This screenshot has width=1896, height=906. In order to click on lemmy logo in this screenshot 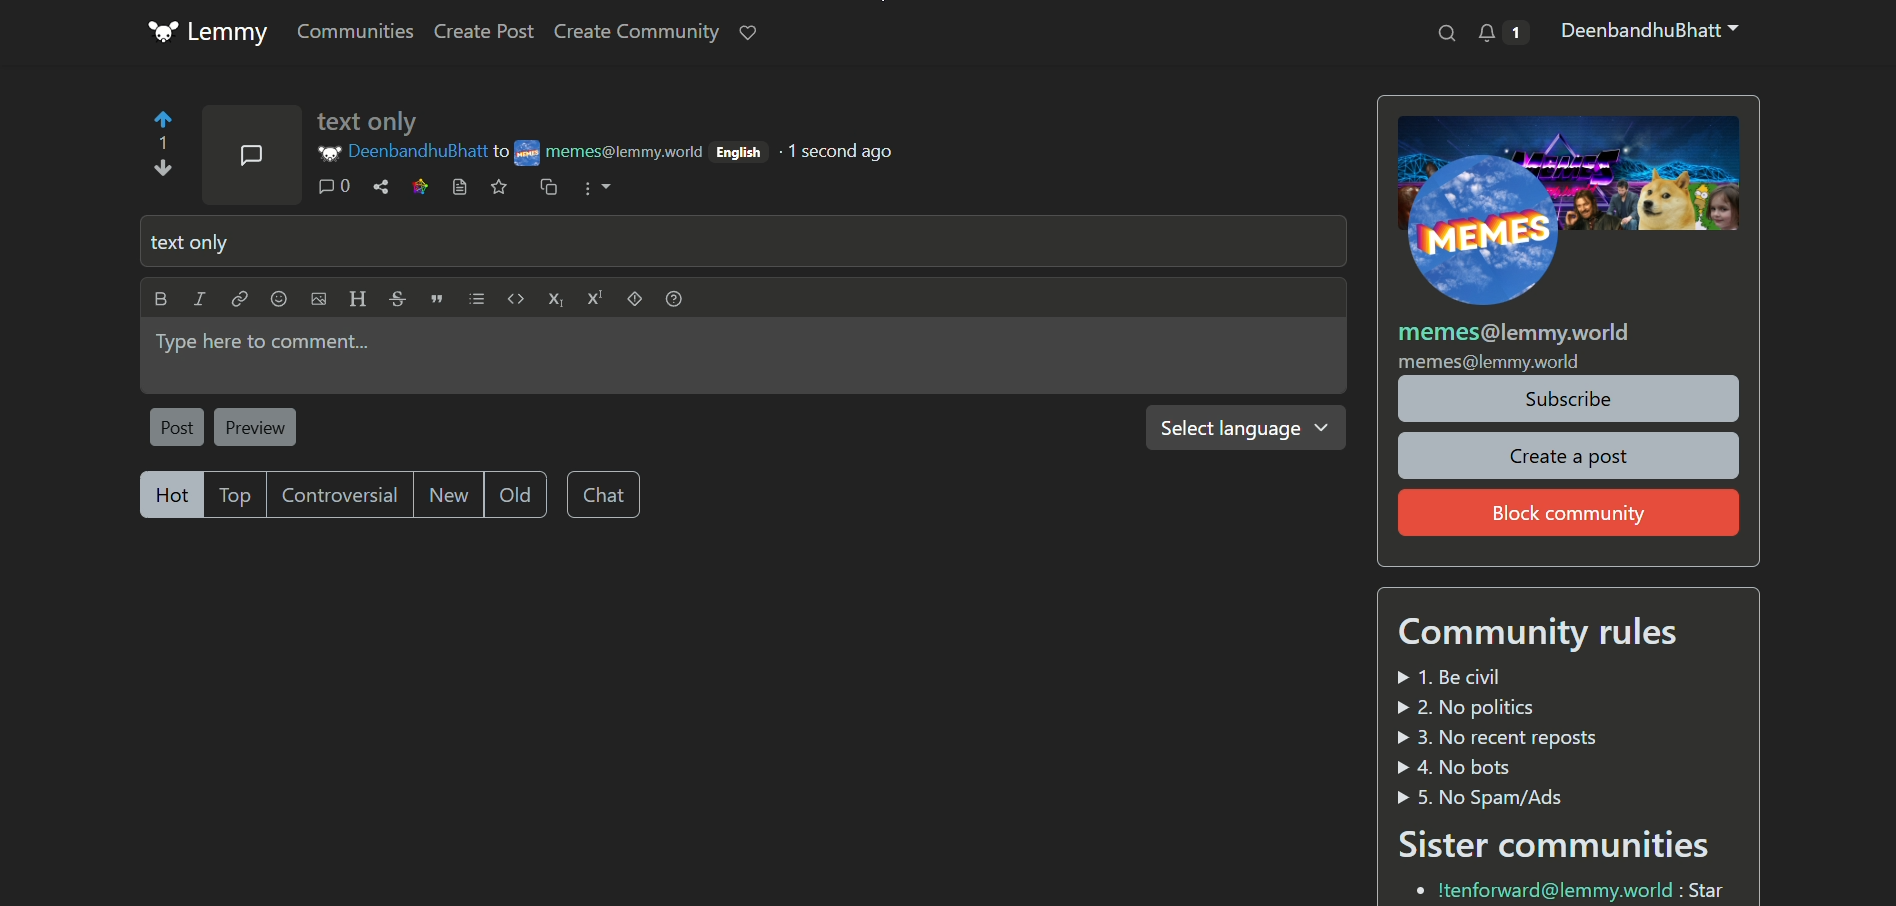, I will do `click(209, 32)`.